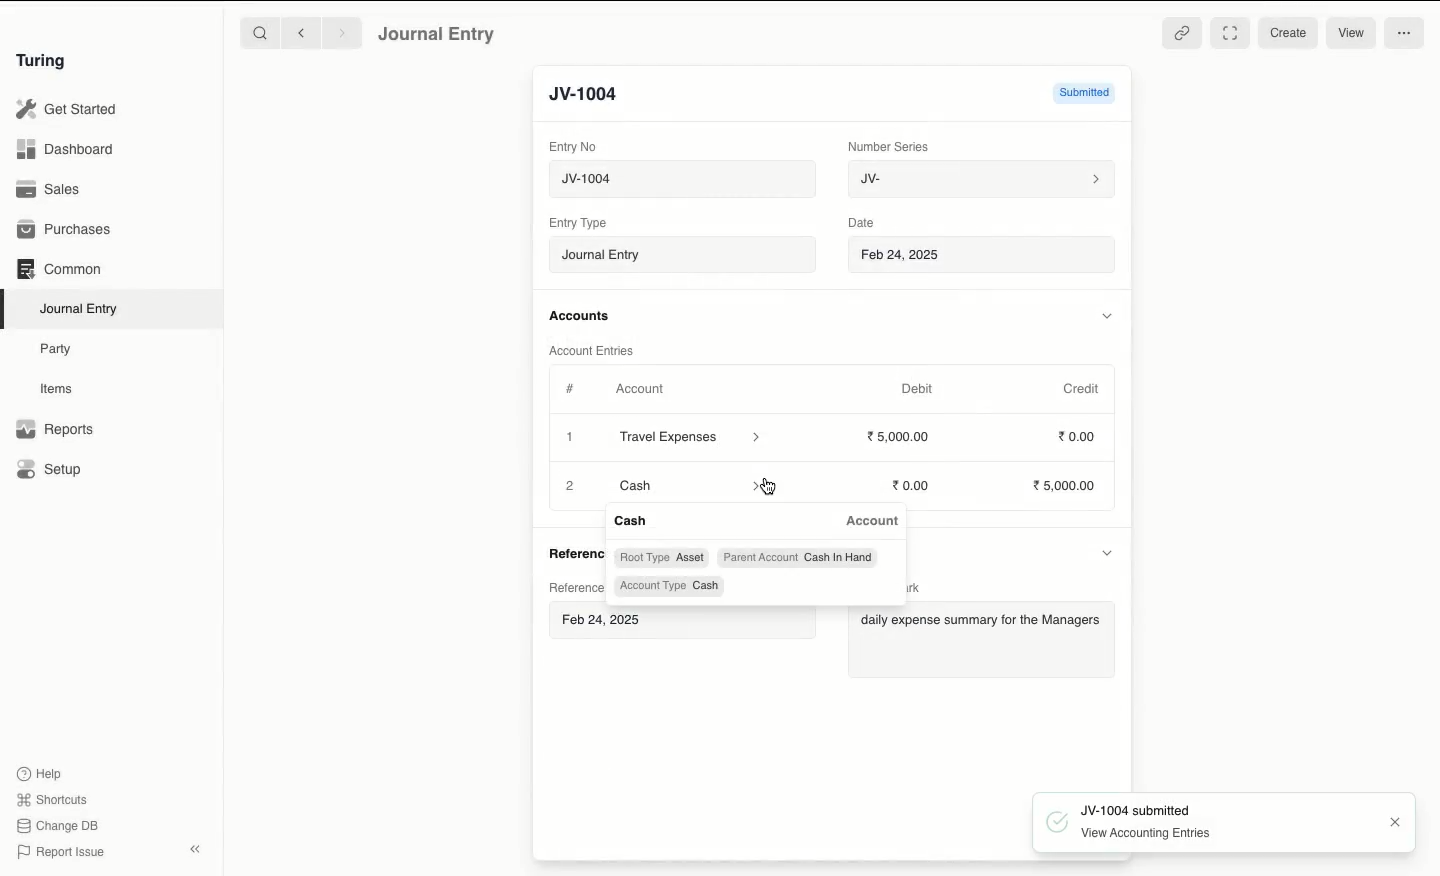 Image resolution: width=1440 pixels, height=876 pixels. Describe the element at coordinates (983, 180) in the screenshot. I see `JV-` at that location.